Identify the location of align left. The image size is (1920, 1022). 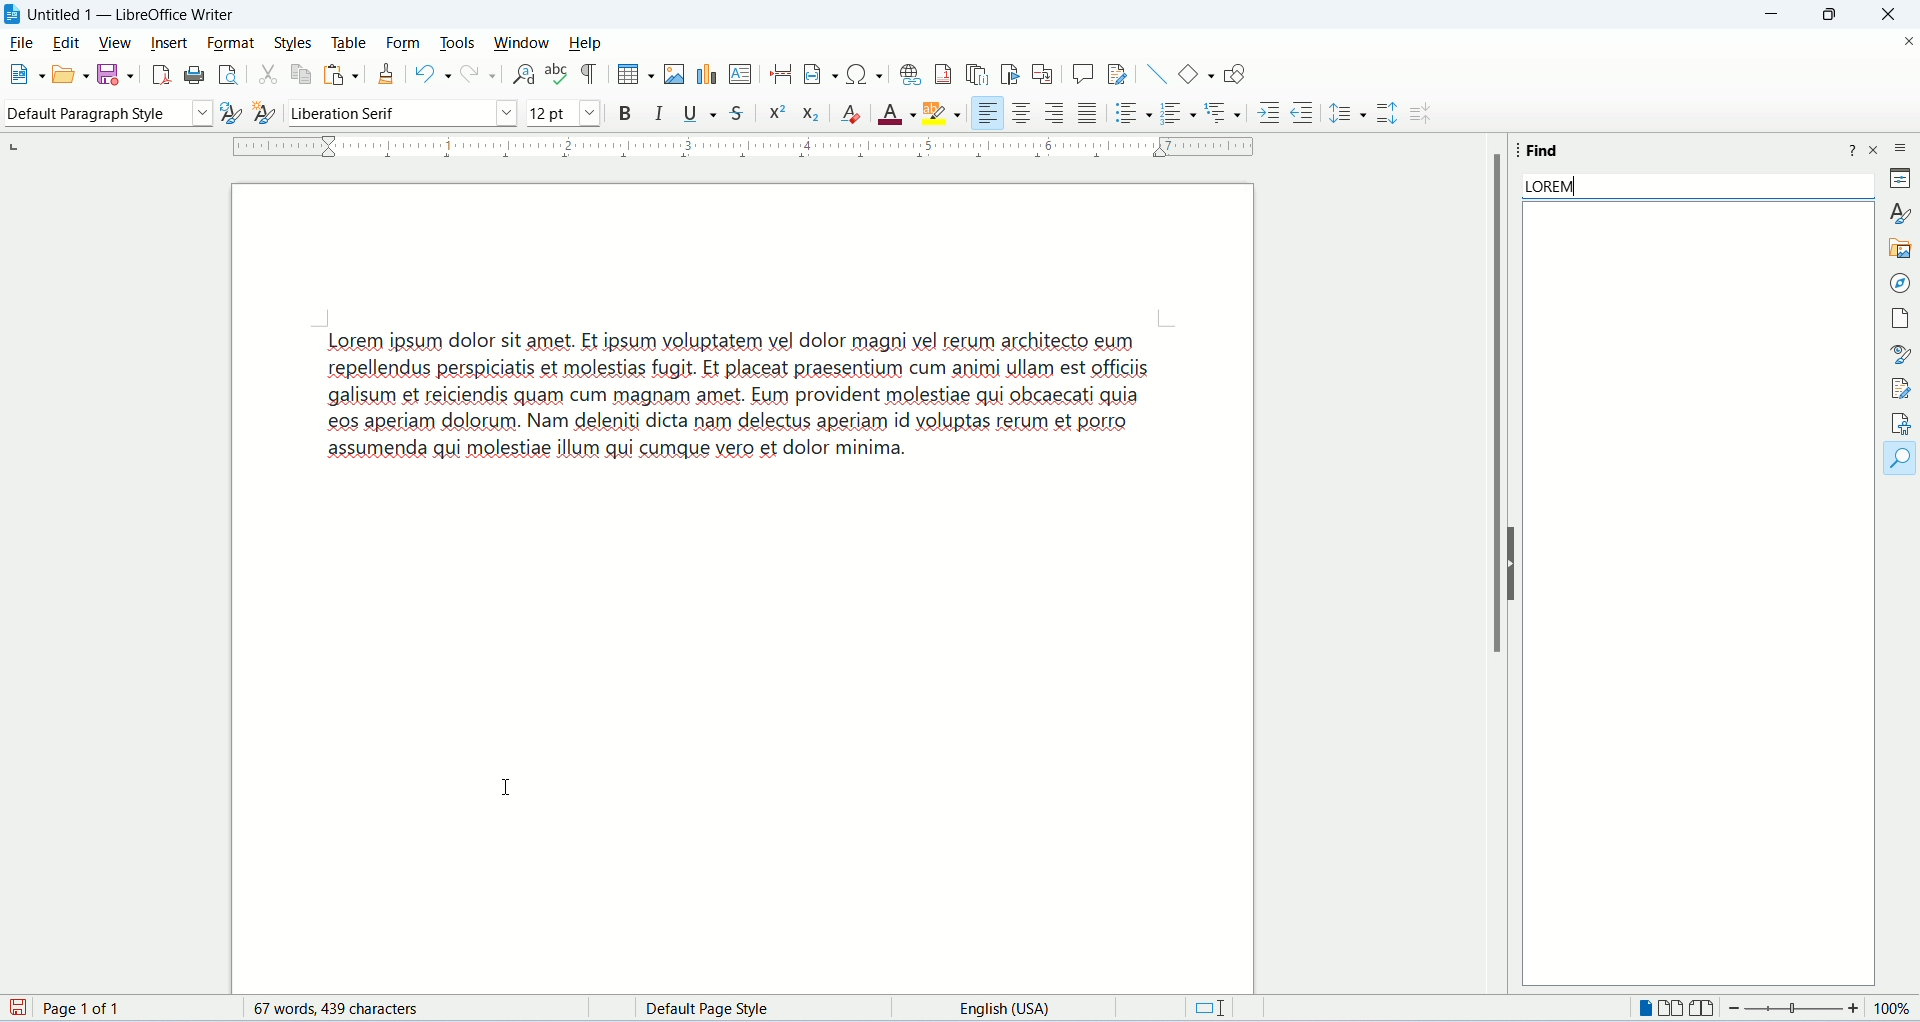
(985, 112).